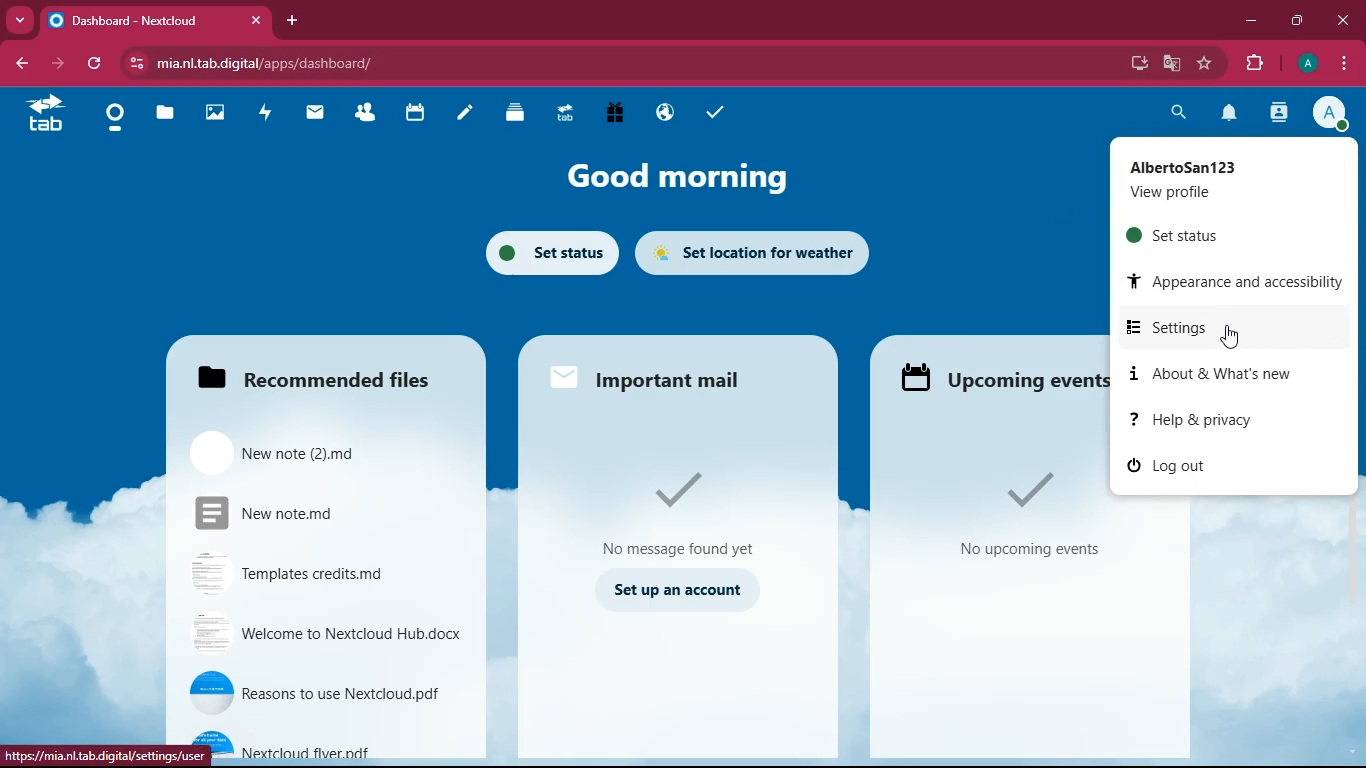 This screenshot has height=768, width=1366. I want to click on Drop down, so click(21, 21).